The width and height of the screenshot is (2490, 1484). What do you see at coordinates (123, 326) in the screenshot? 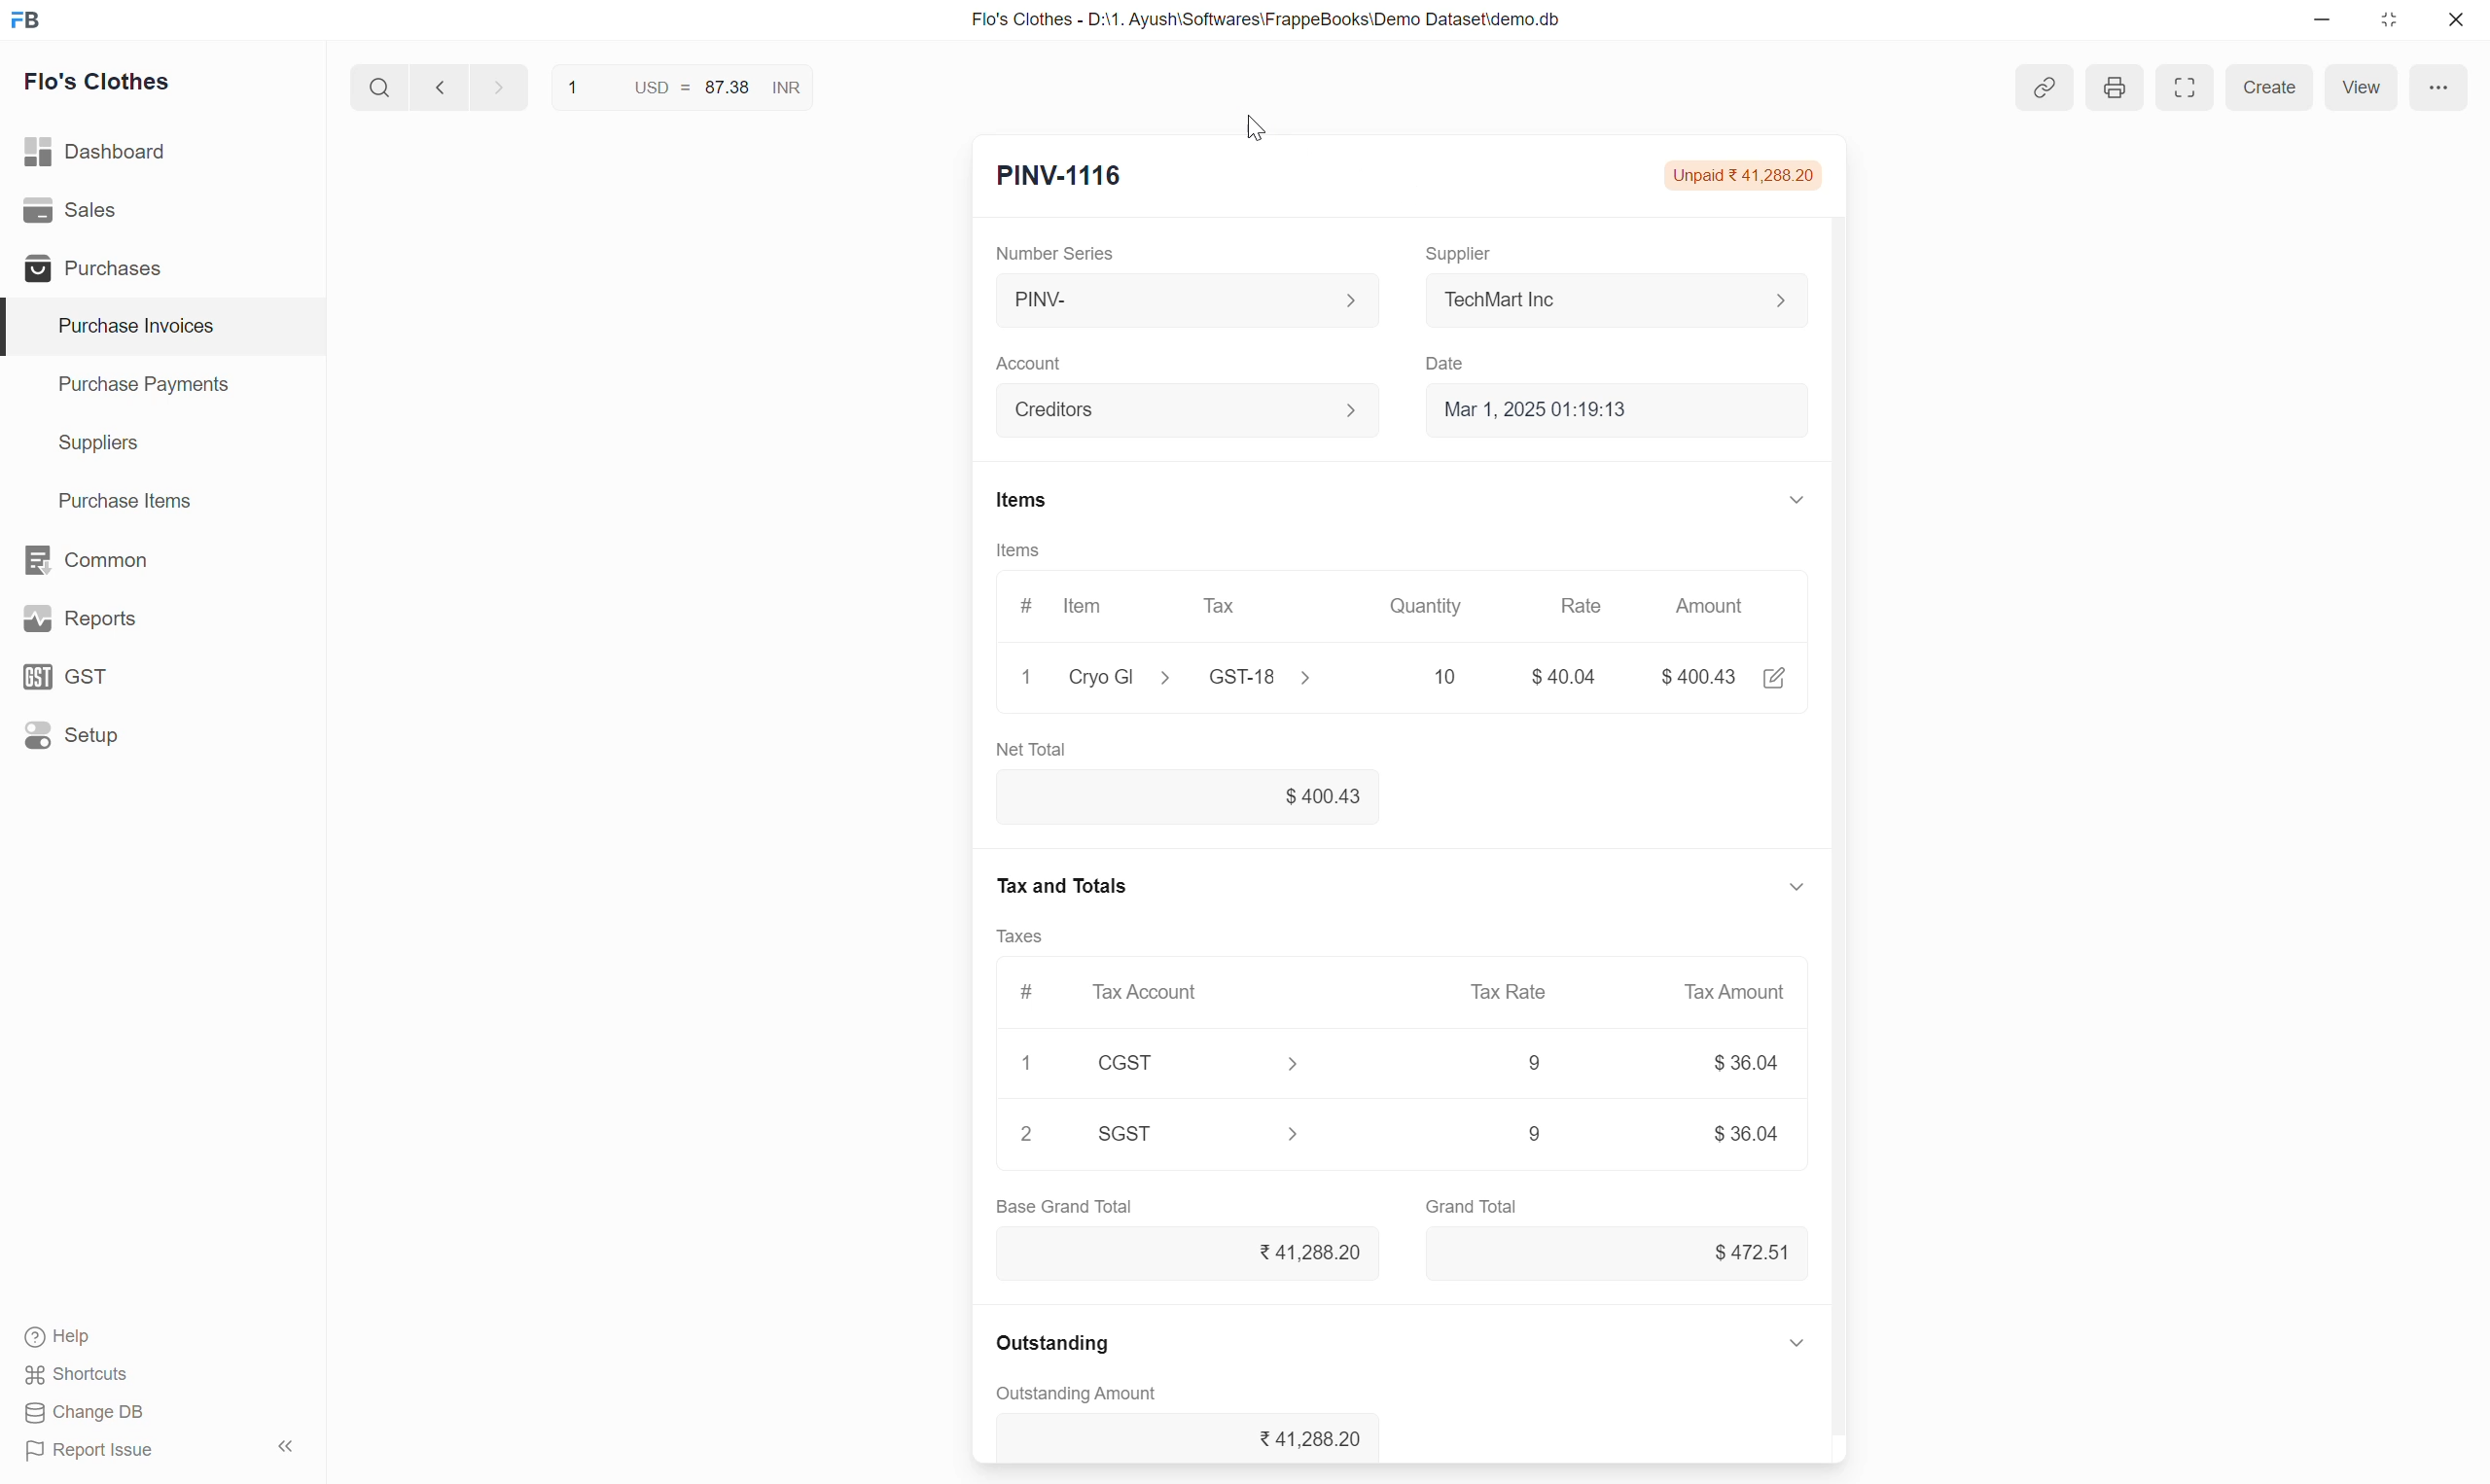
I see `Purchase Invoices` at bounding box center [123, 326].